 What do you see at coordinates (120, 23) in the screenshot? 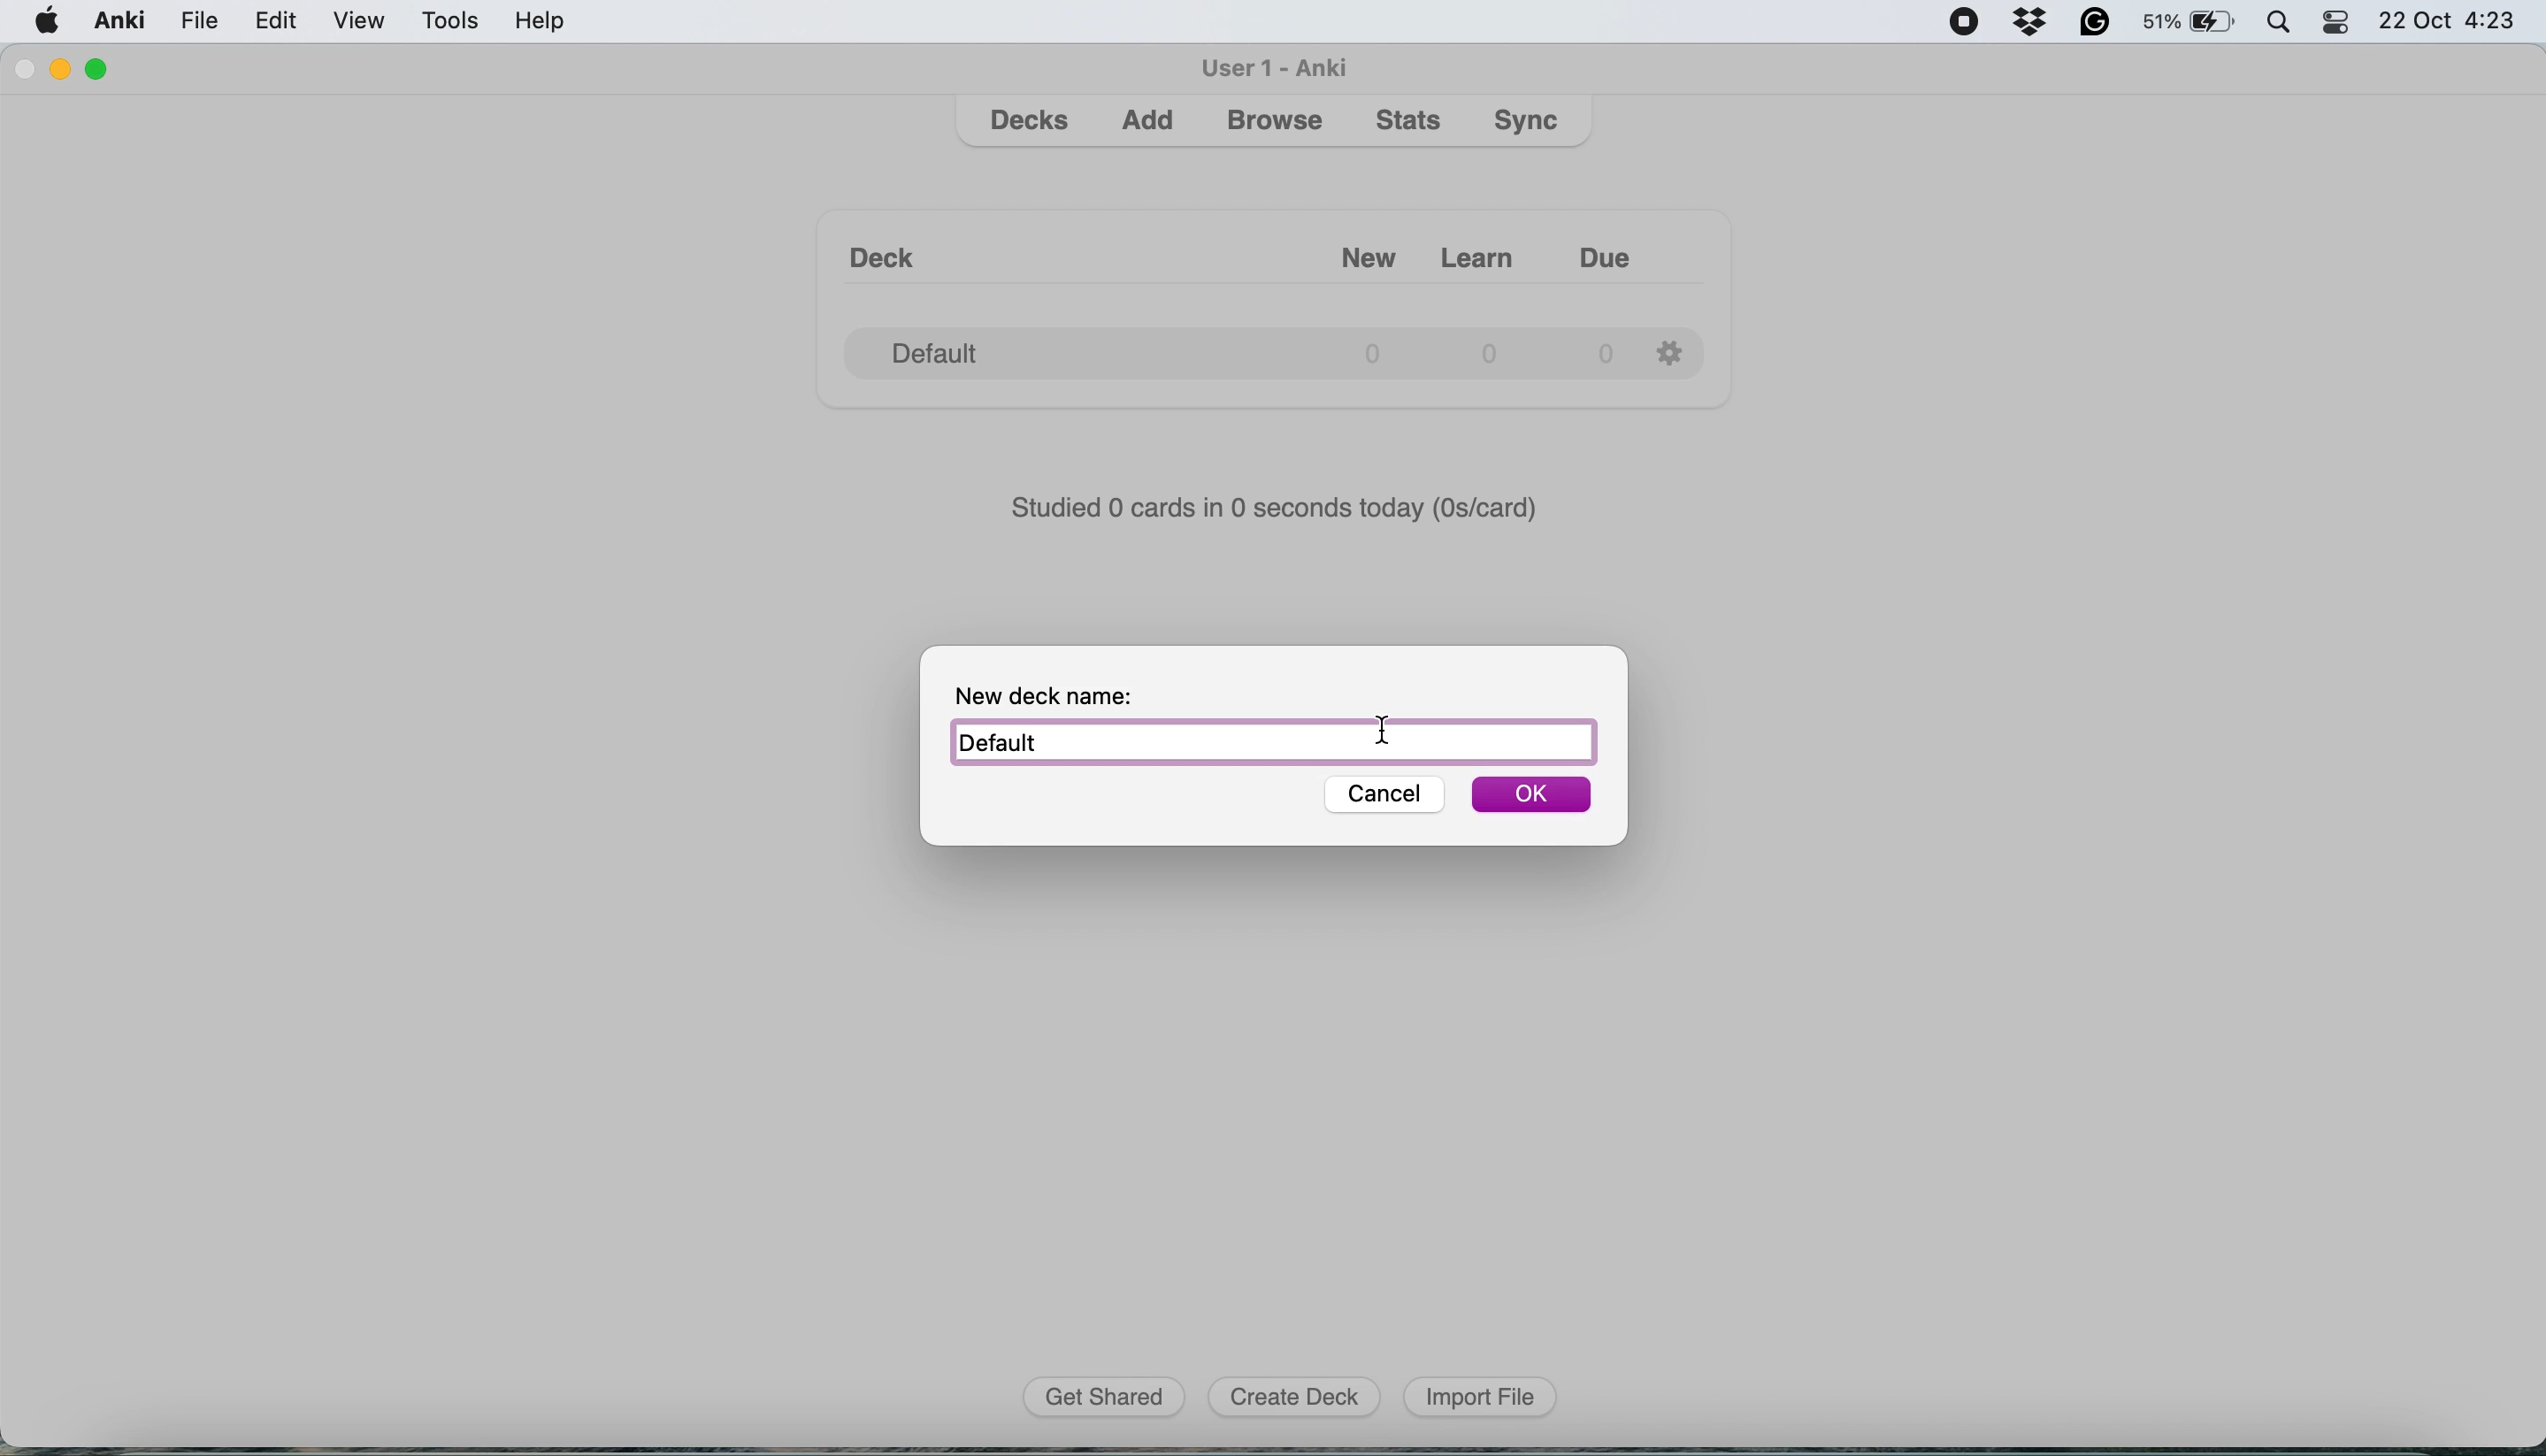
I see `anki` at bounding box center [120, 23].